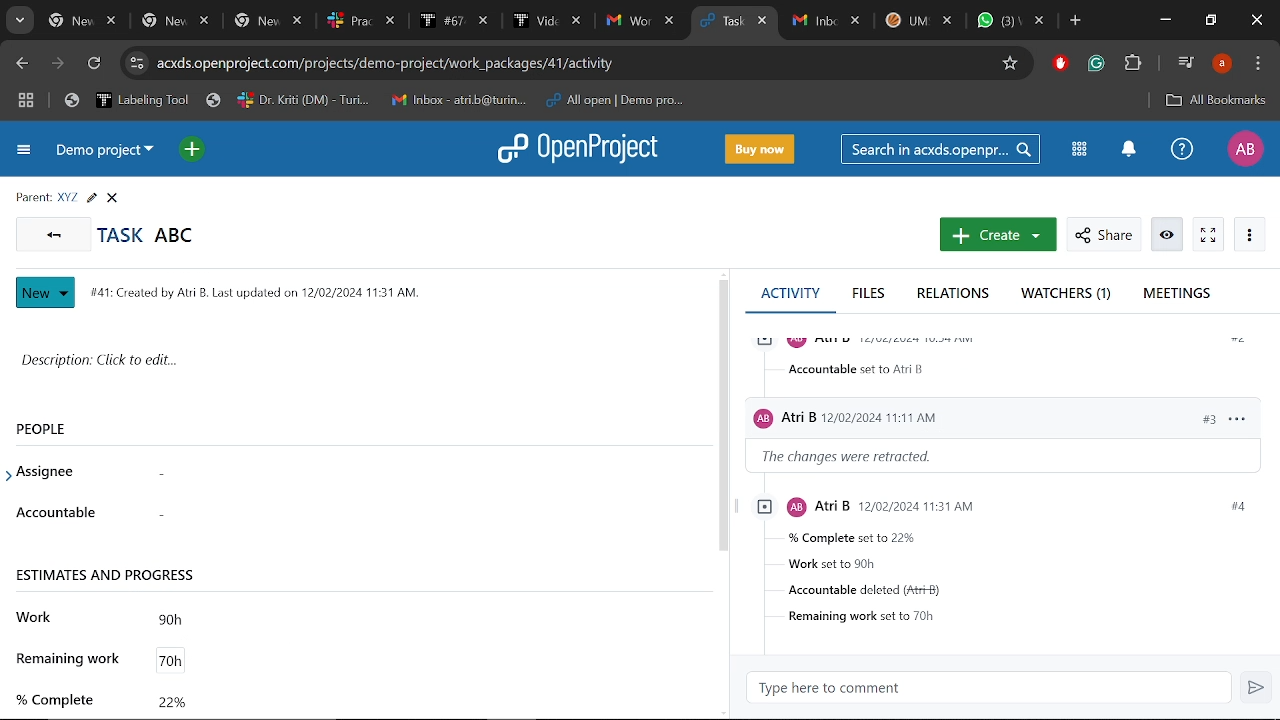 The height and width of the screenshot is (720, 1280). What do you see at coordinates (35, 614) in the screenshot?
I see `work` at bounding box center [35, 614].